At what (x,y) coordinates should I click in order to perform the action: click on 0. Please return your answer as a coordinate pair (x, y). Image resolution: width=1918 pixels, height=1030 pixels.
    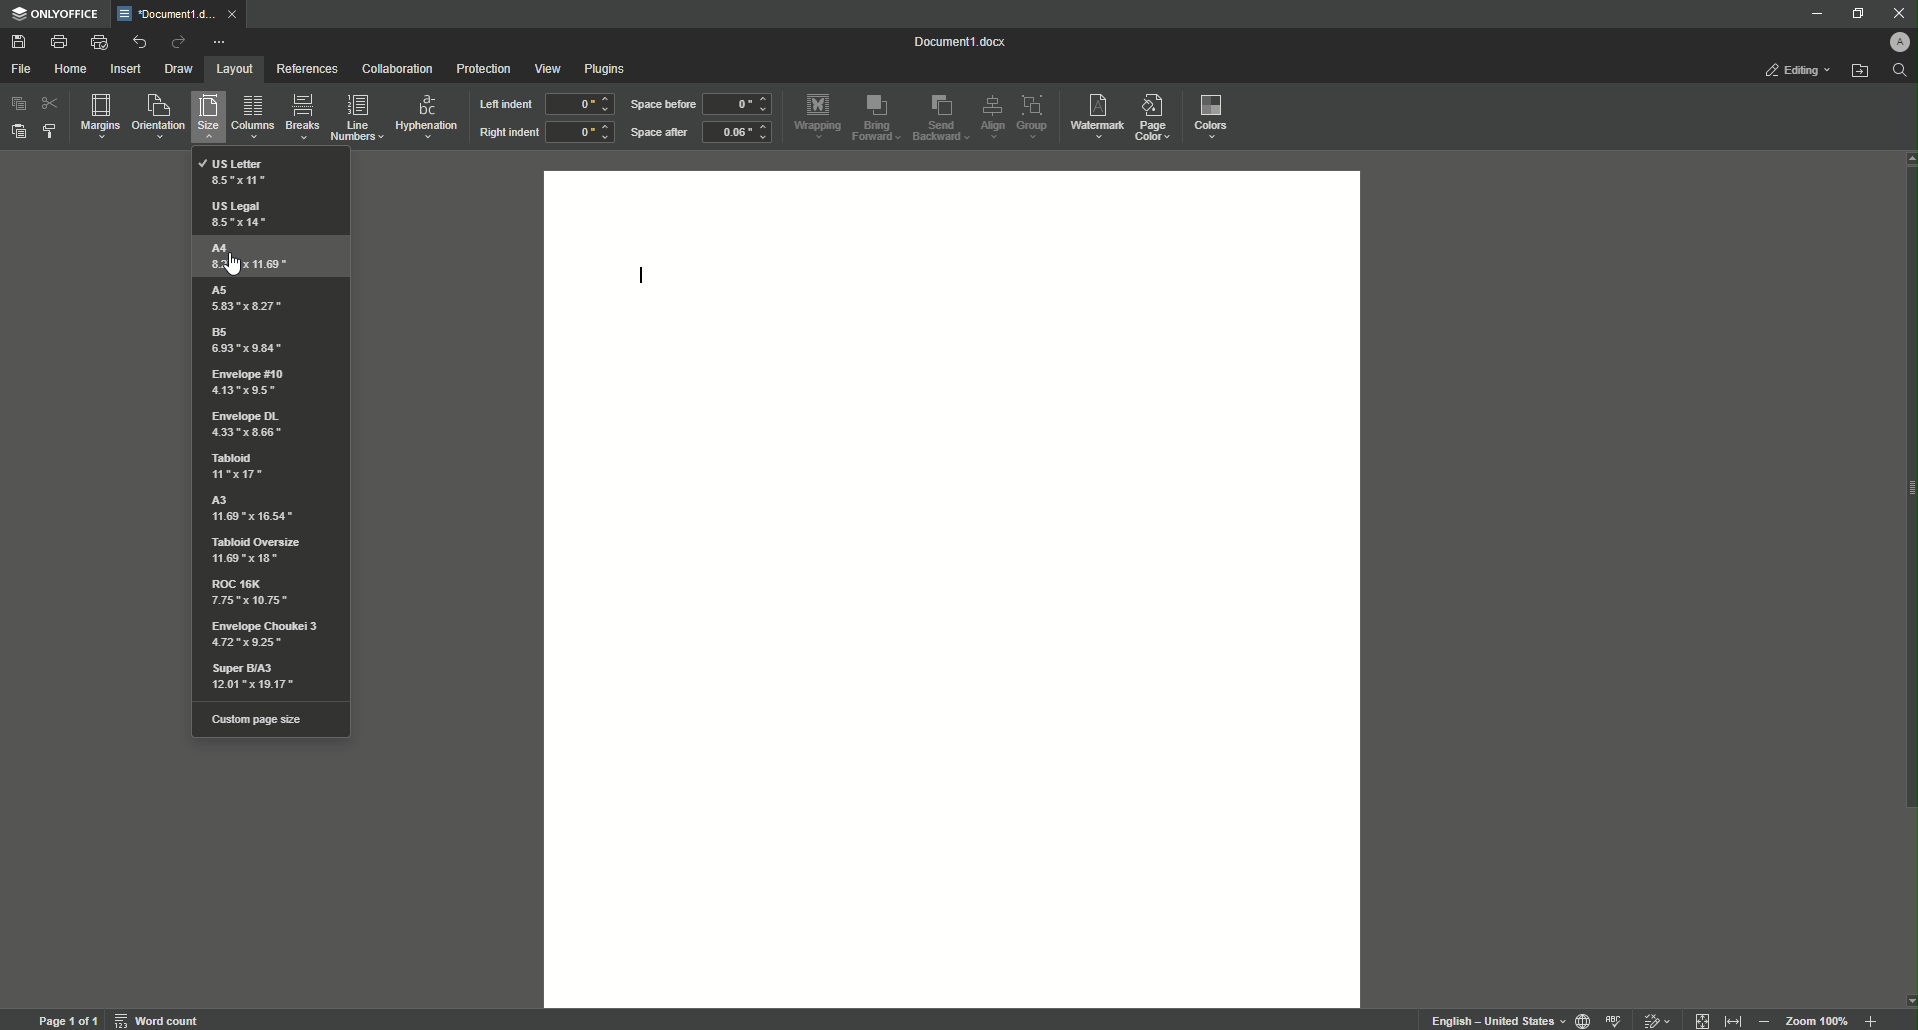
    Looking at the image, I should click on (741, 104).